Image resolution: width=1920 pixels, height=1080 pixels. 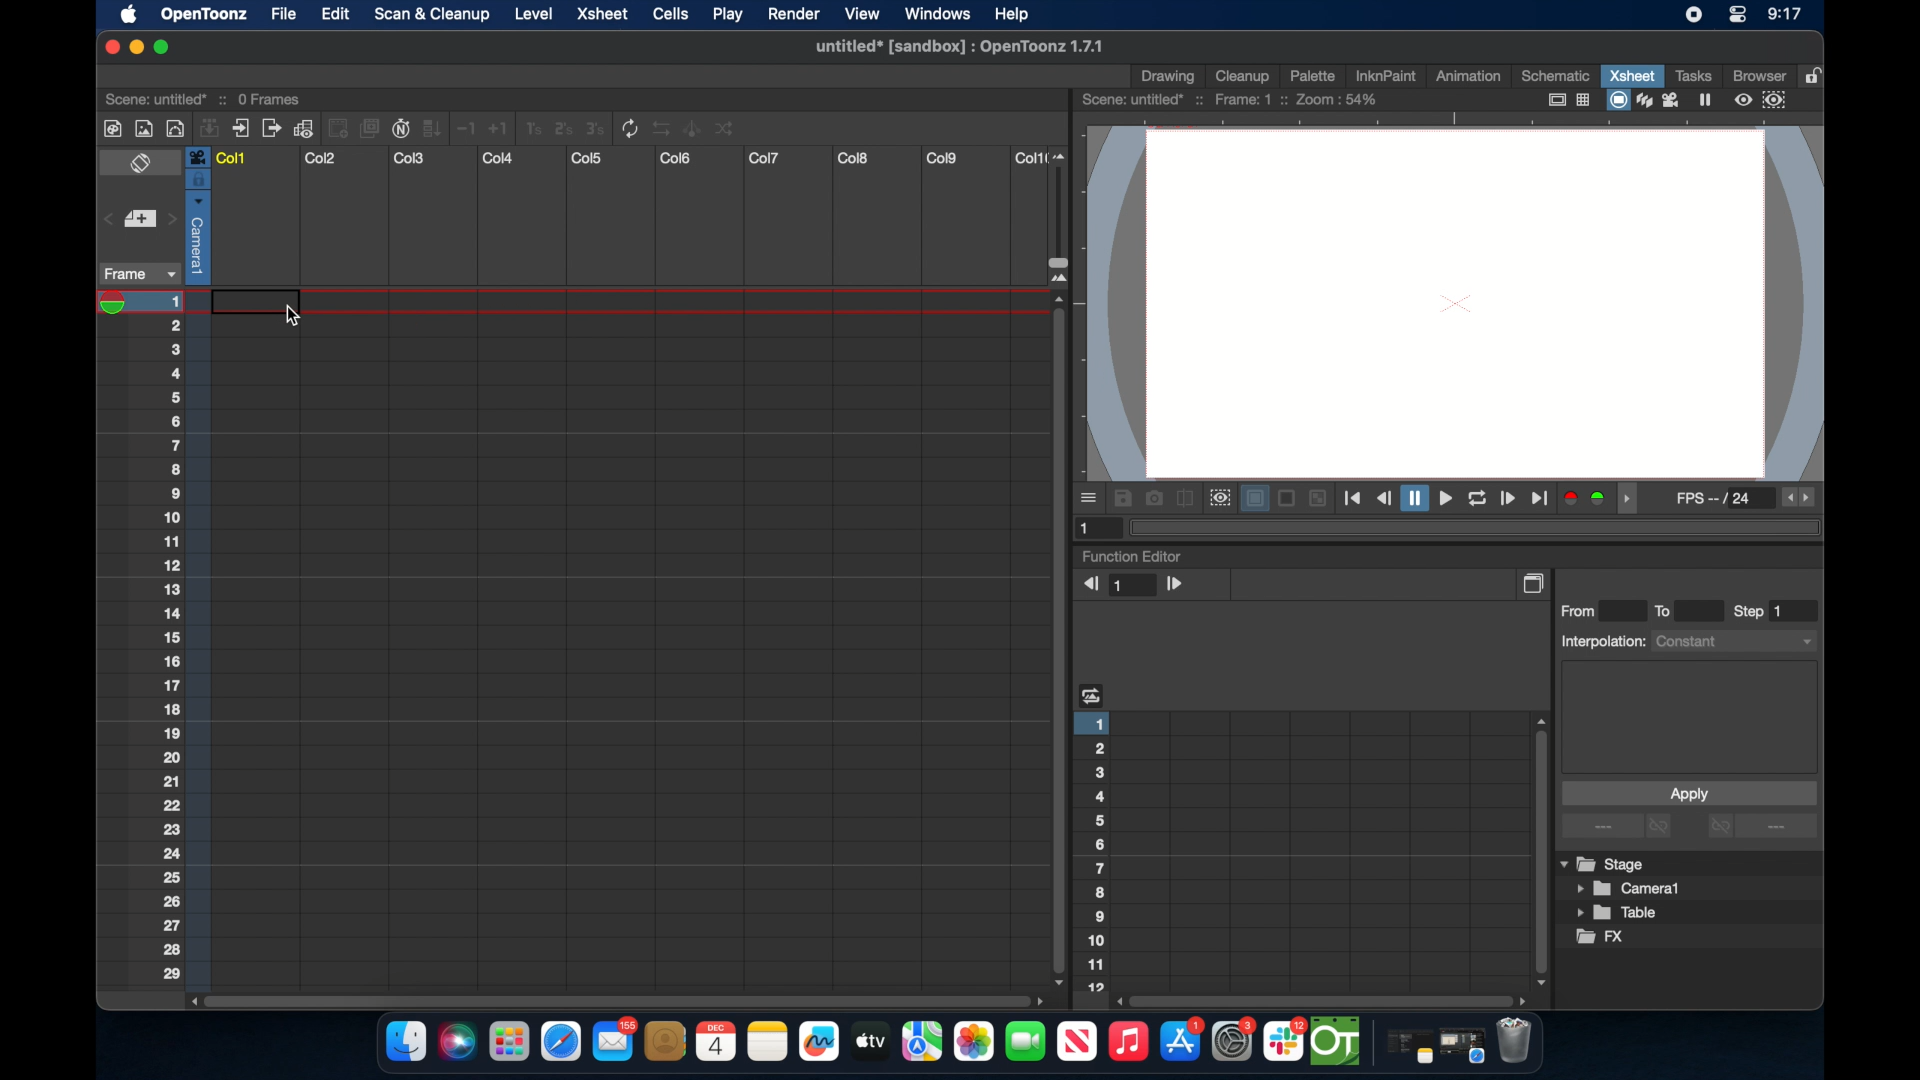 I want to click on opnetoonz, so click(x=202, y=14).